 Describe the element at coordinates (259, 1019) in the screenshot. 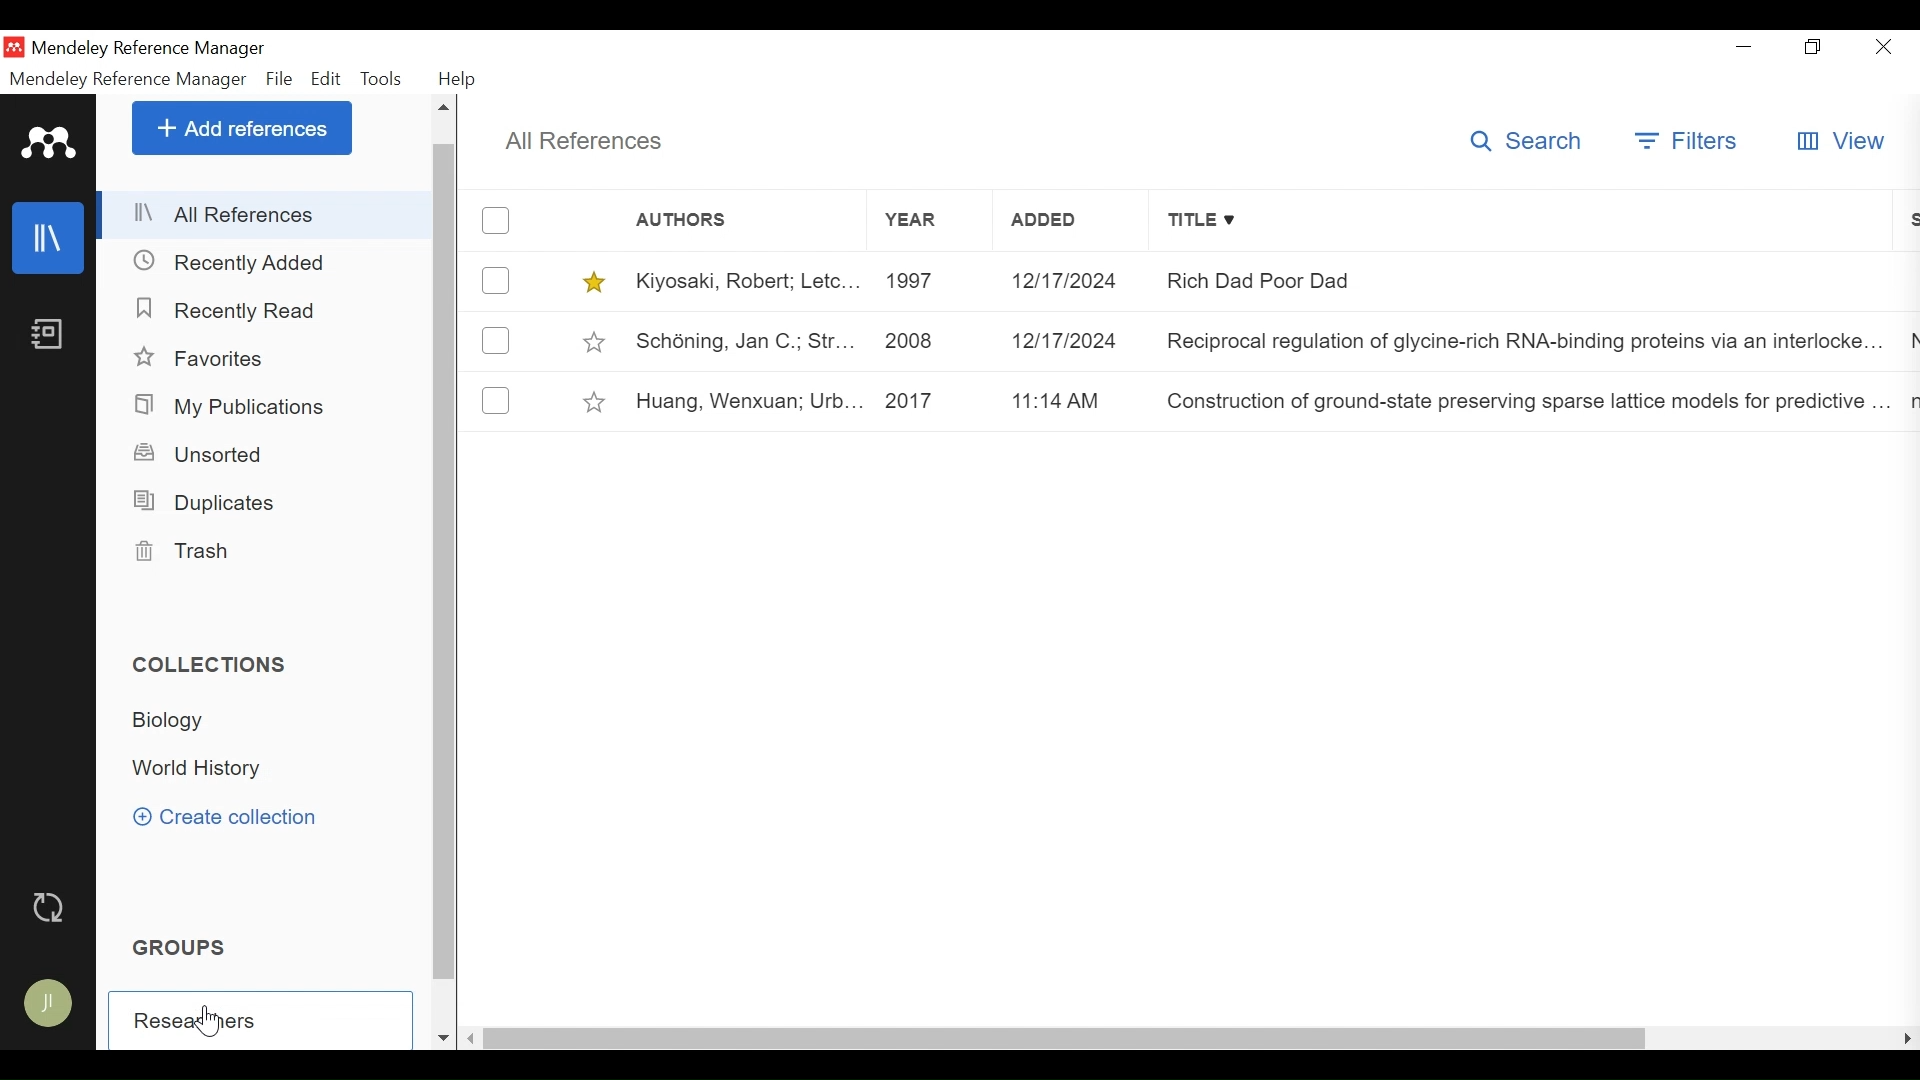

I see `Create Goup Field` at that location.